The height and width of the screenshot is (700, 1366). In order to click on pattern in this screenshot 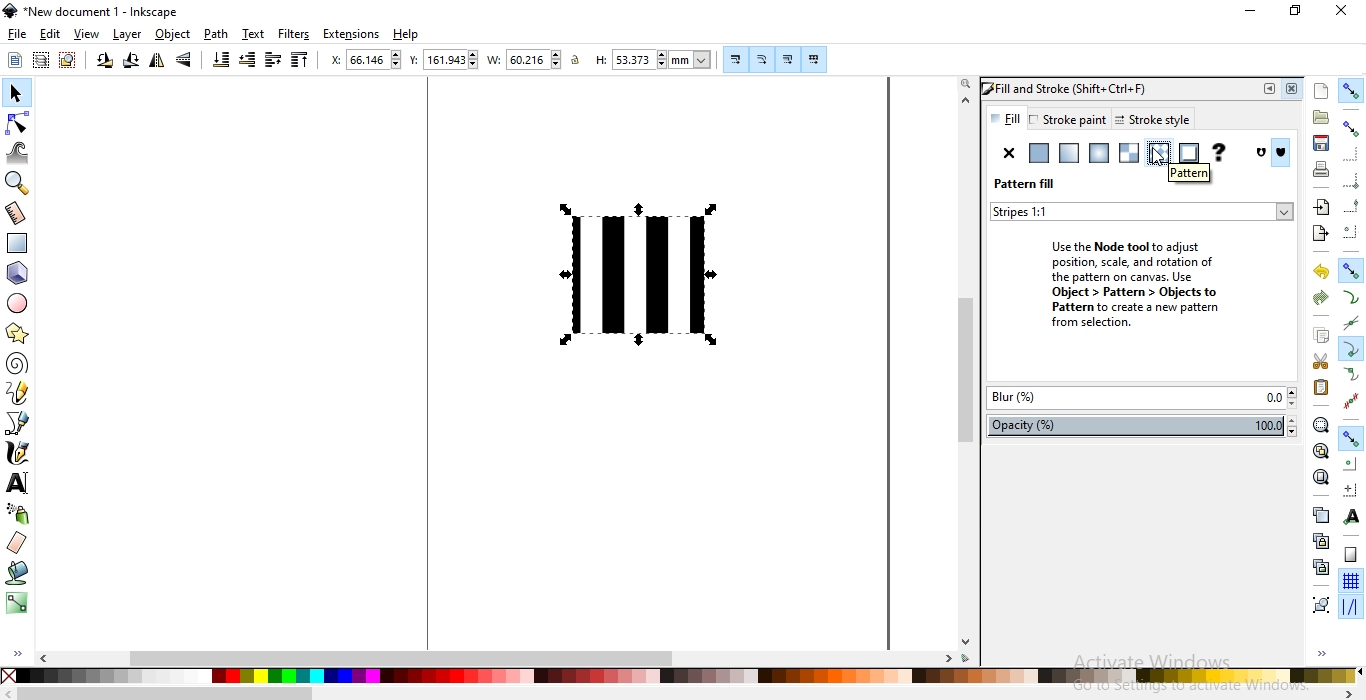, I will do `click(1187, 174)`.